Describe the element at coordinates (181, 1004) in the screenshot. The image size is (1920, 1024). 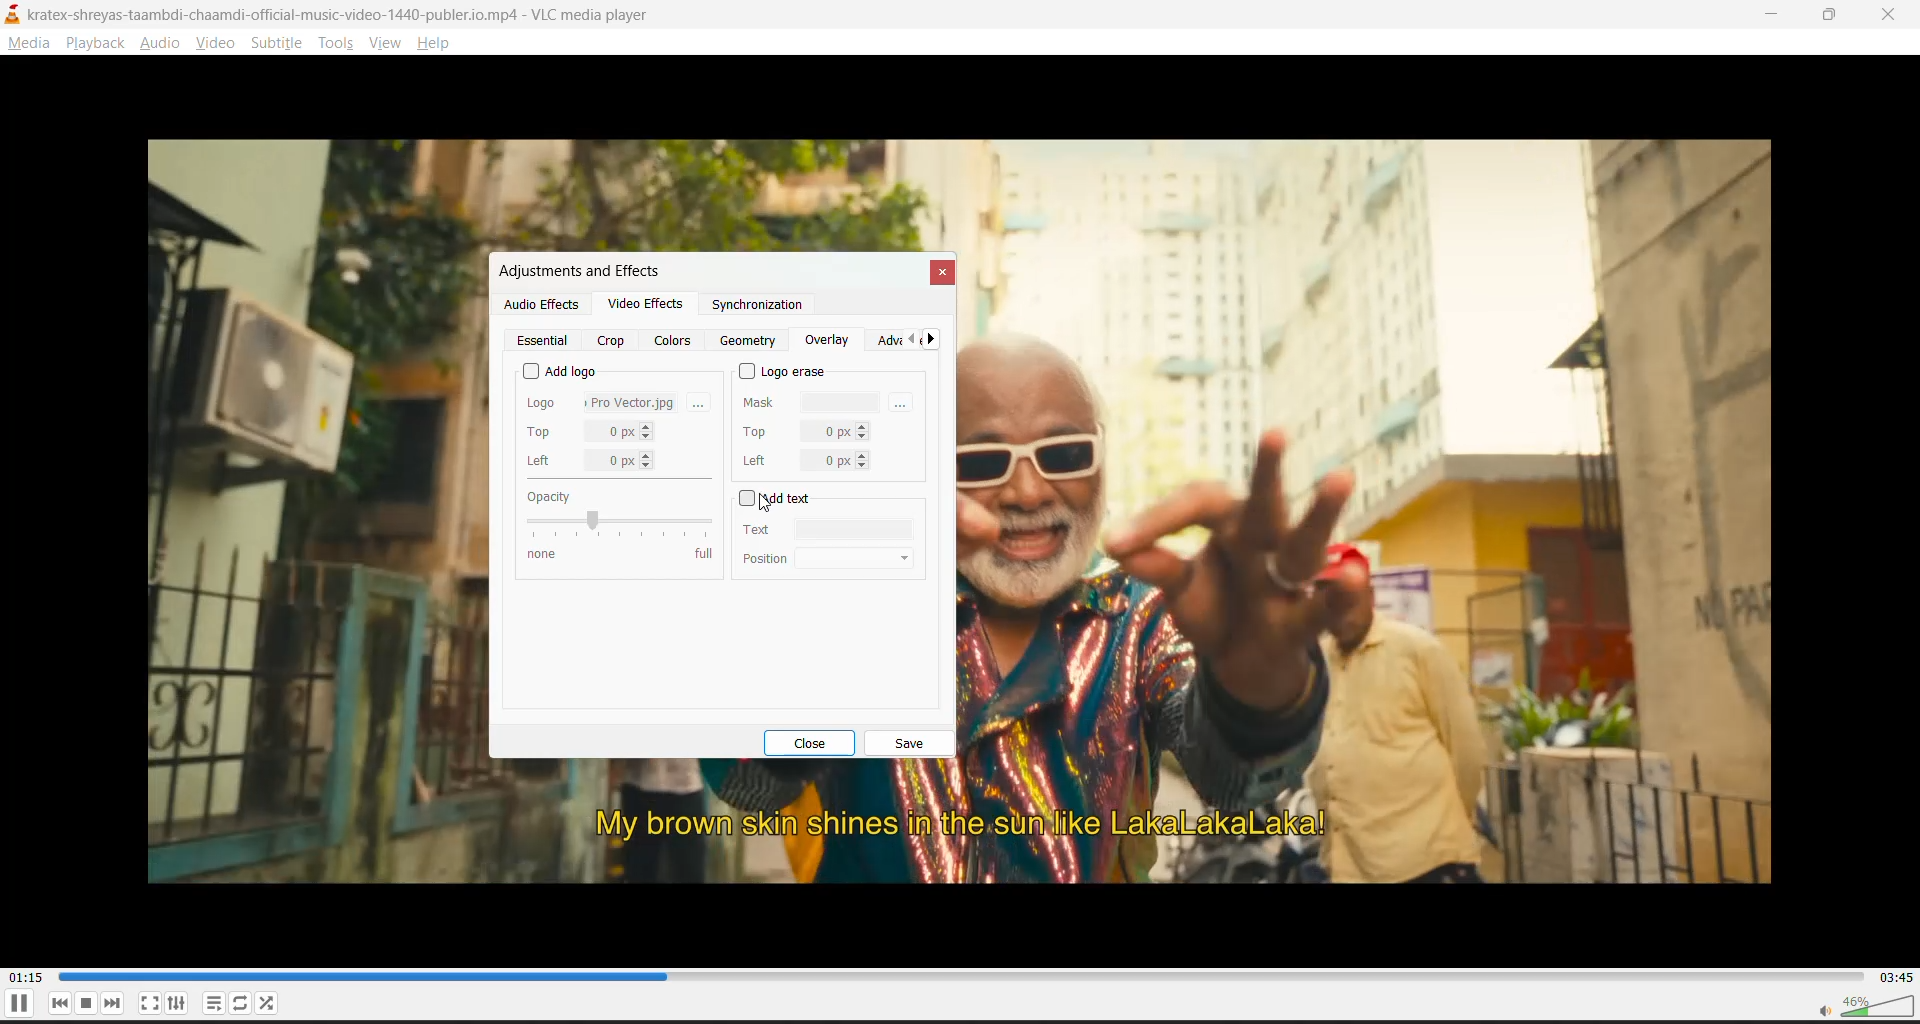
I see `settings` at that location.